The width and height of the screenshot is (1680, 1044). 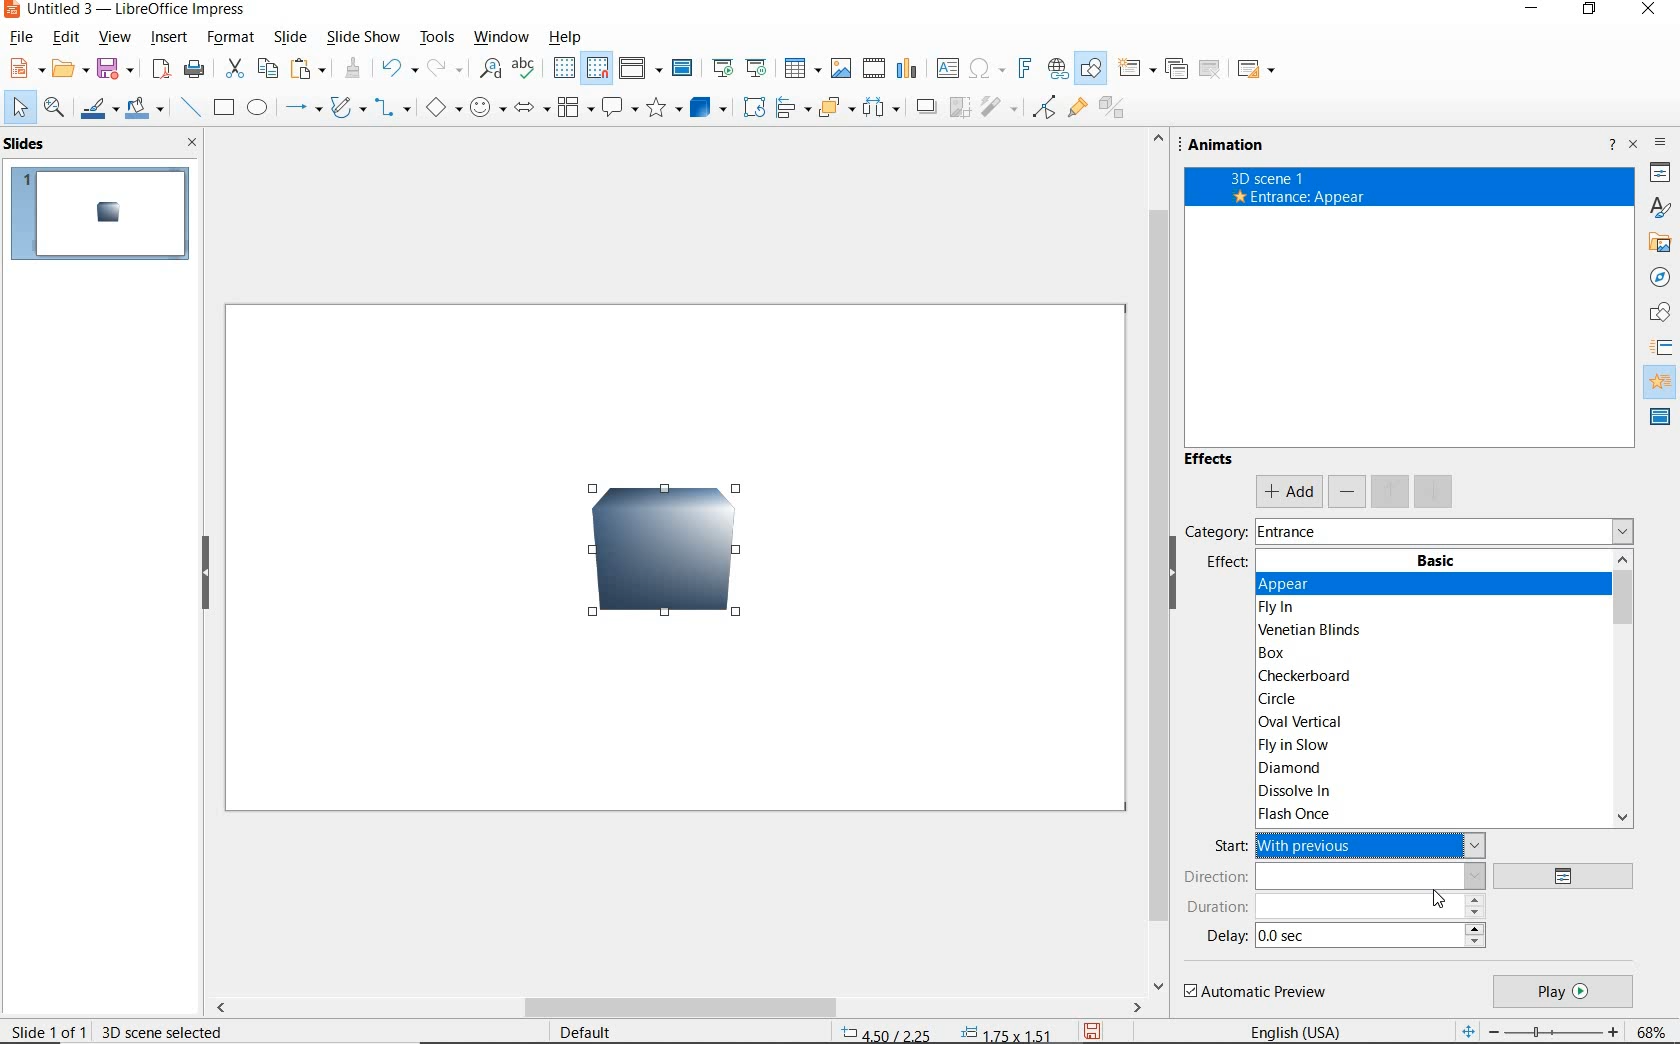 What do you see at coordinates (619, 108) in the screenshot?
I see `callout shapes` at bounding box center [619, 108].